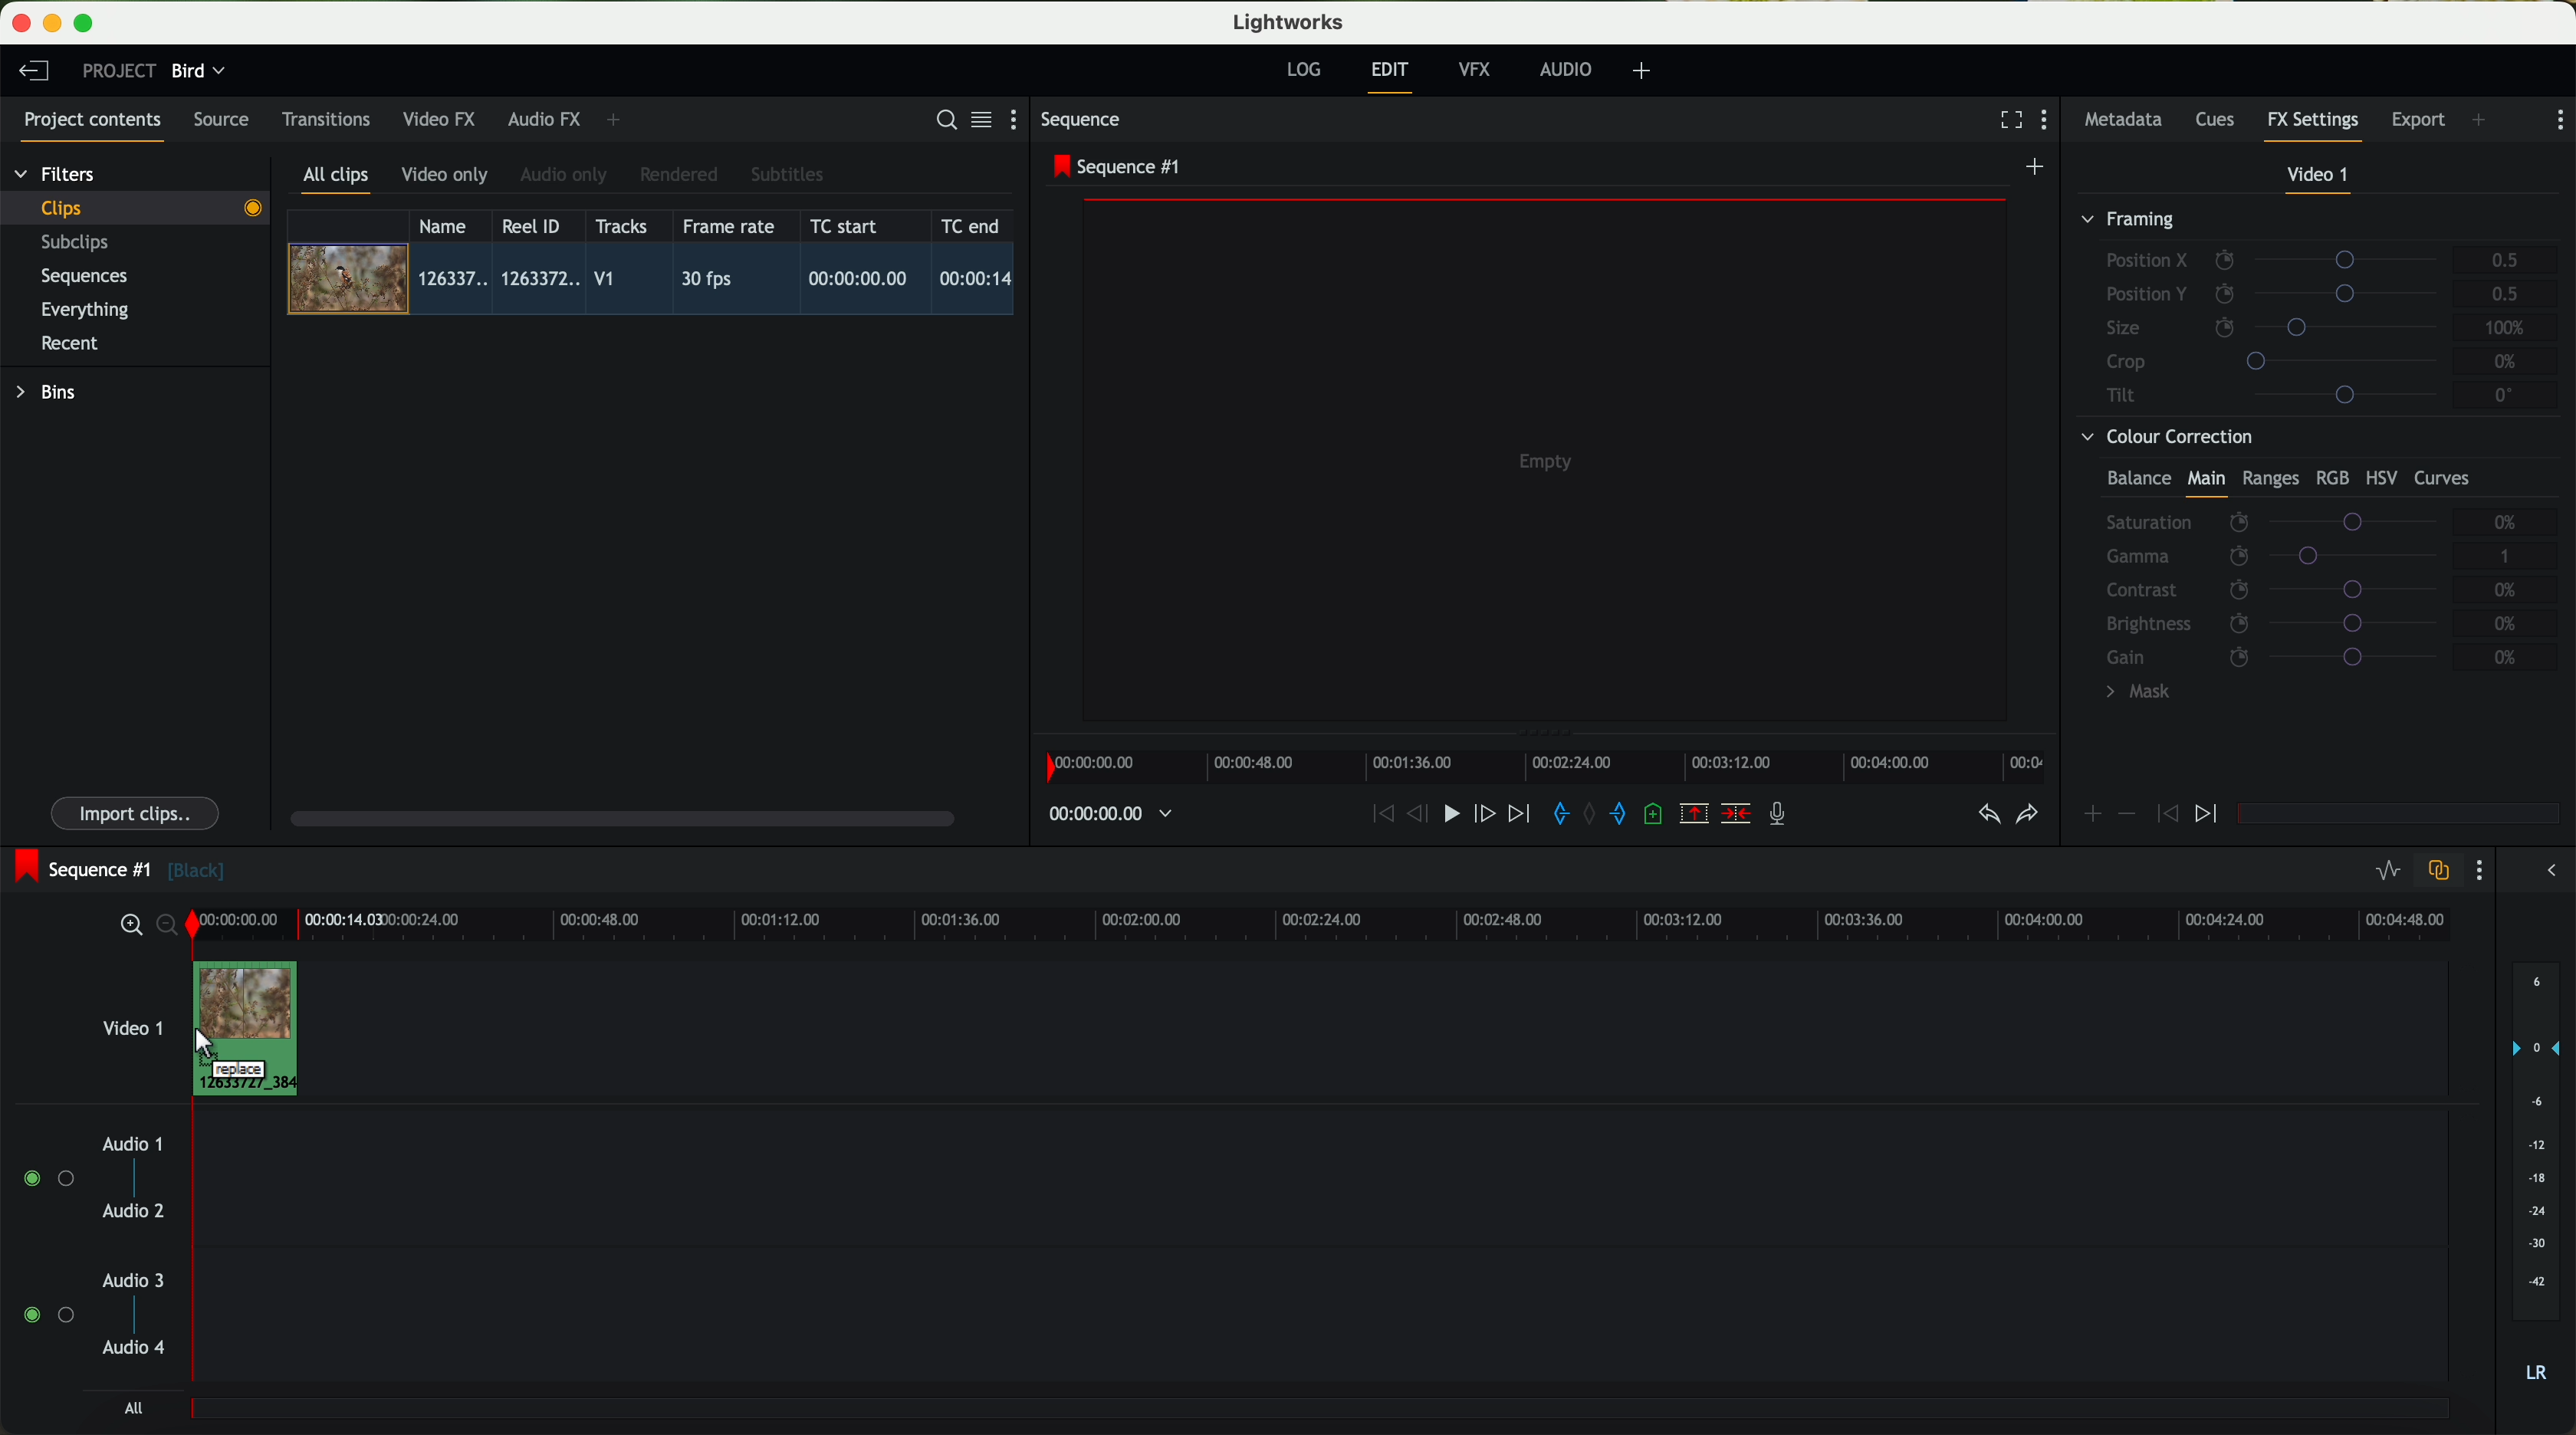 The image size is (2576, 1435). I want to click on zoom out, so click(169, 928).